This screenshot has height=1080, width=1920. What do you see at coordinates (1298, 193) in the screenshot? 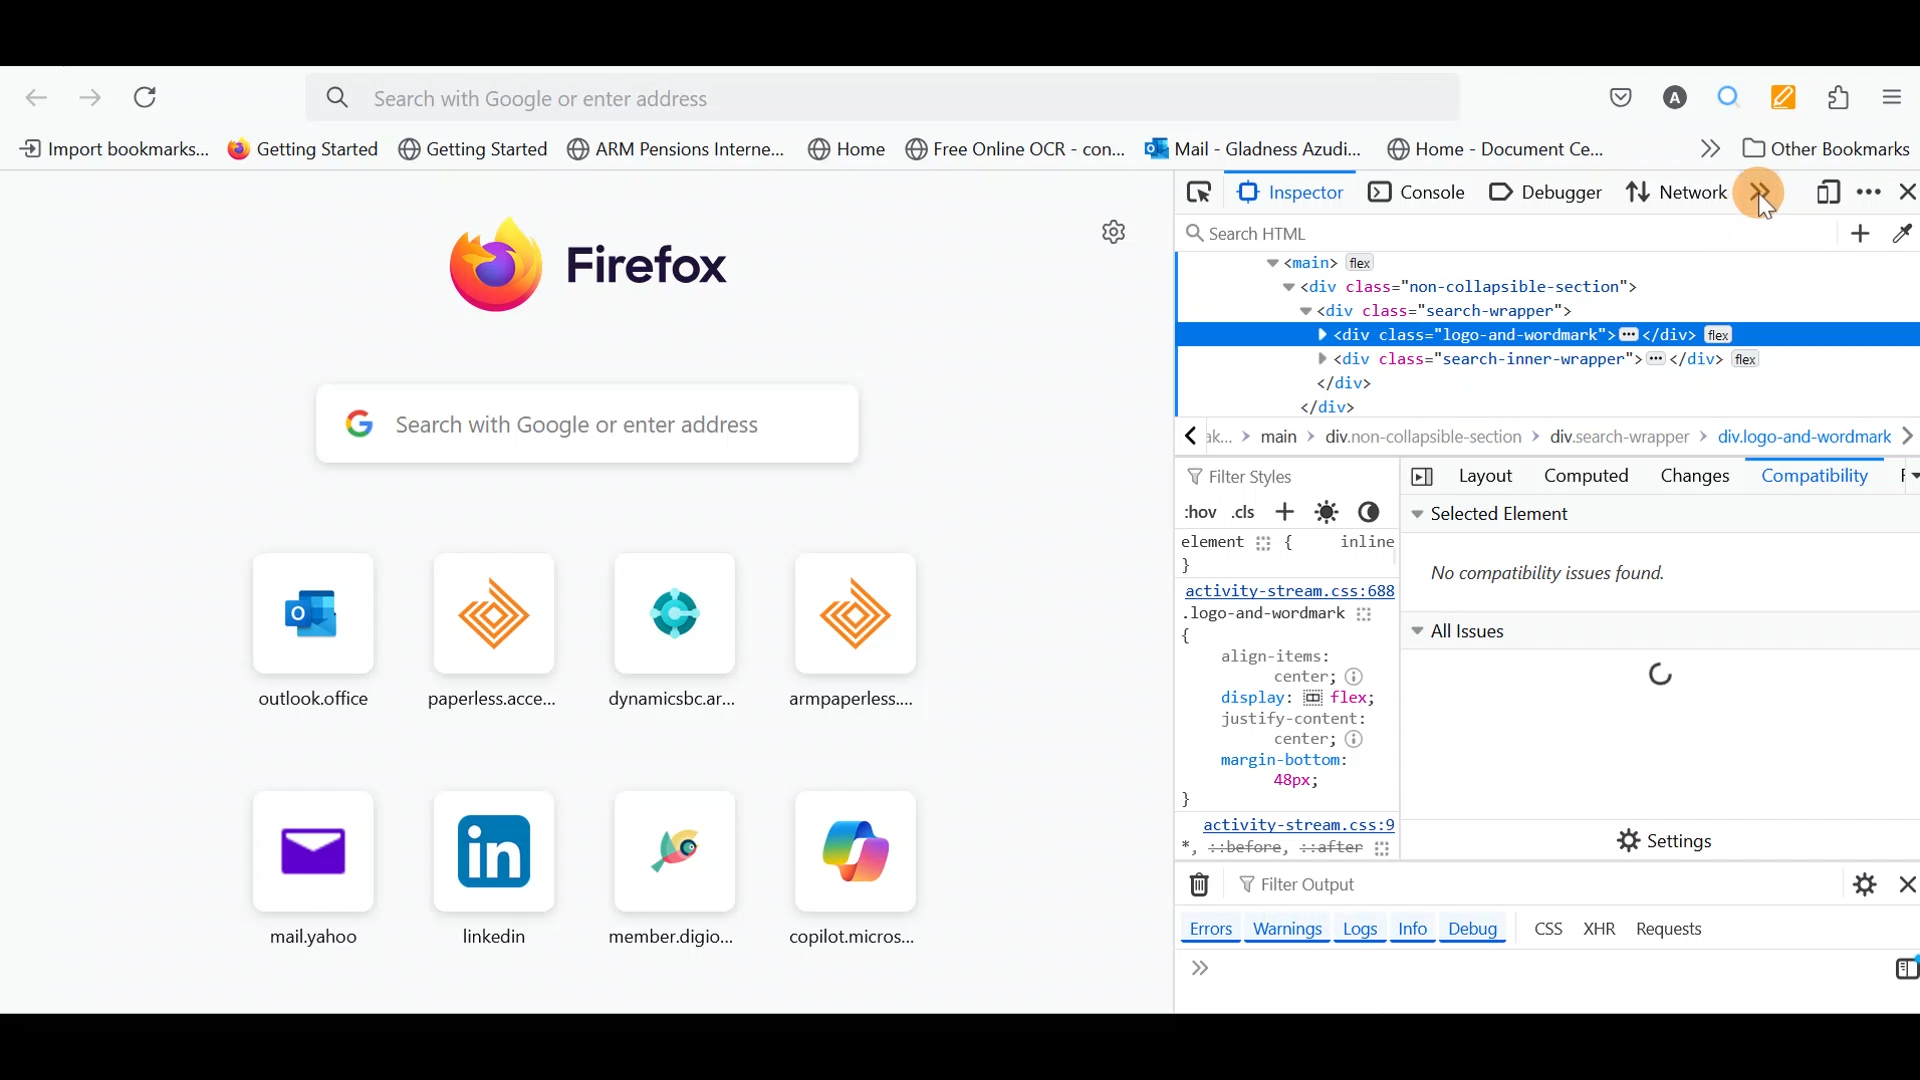
I see `Inspector` at bounding box center [1298, 193].